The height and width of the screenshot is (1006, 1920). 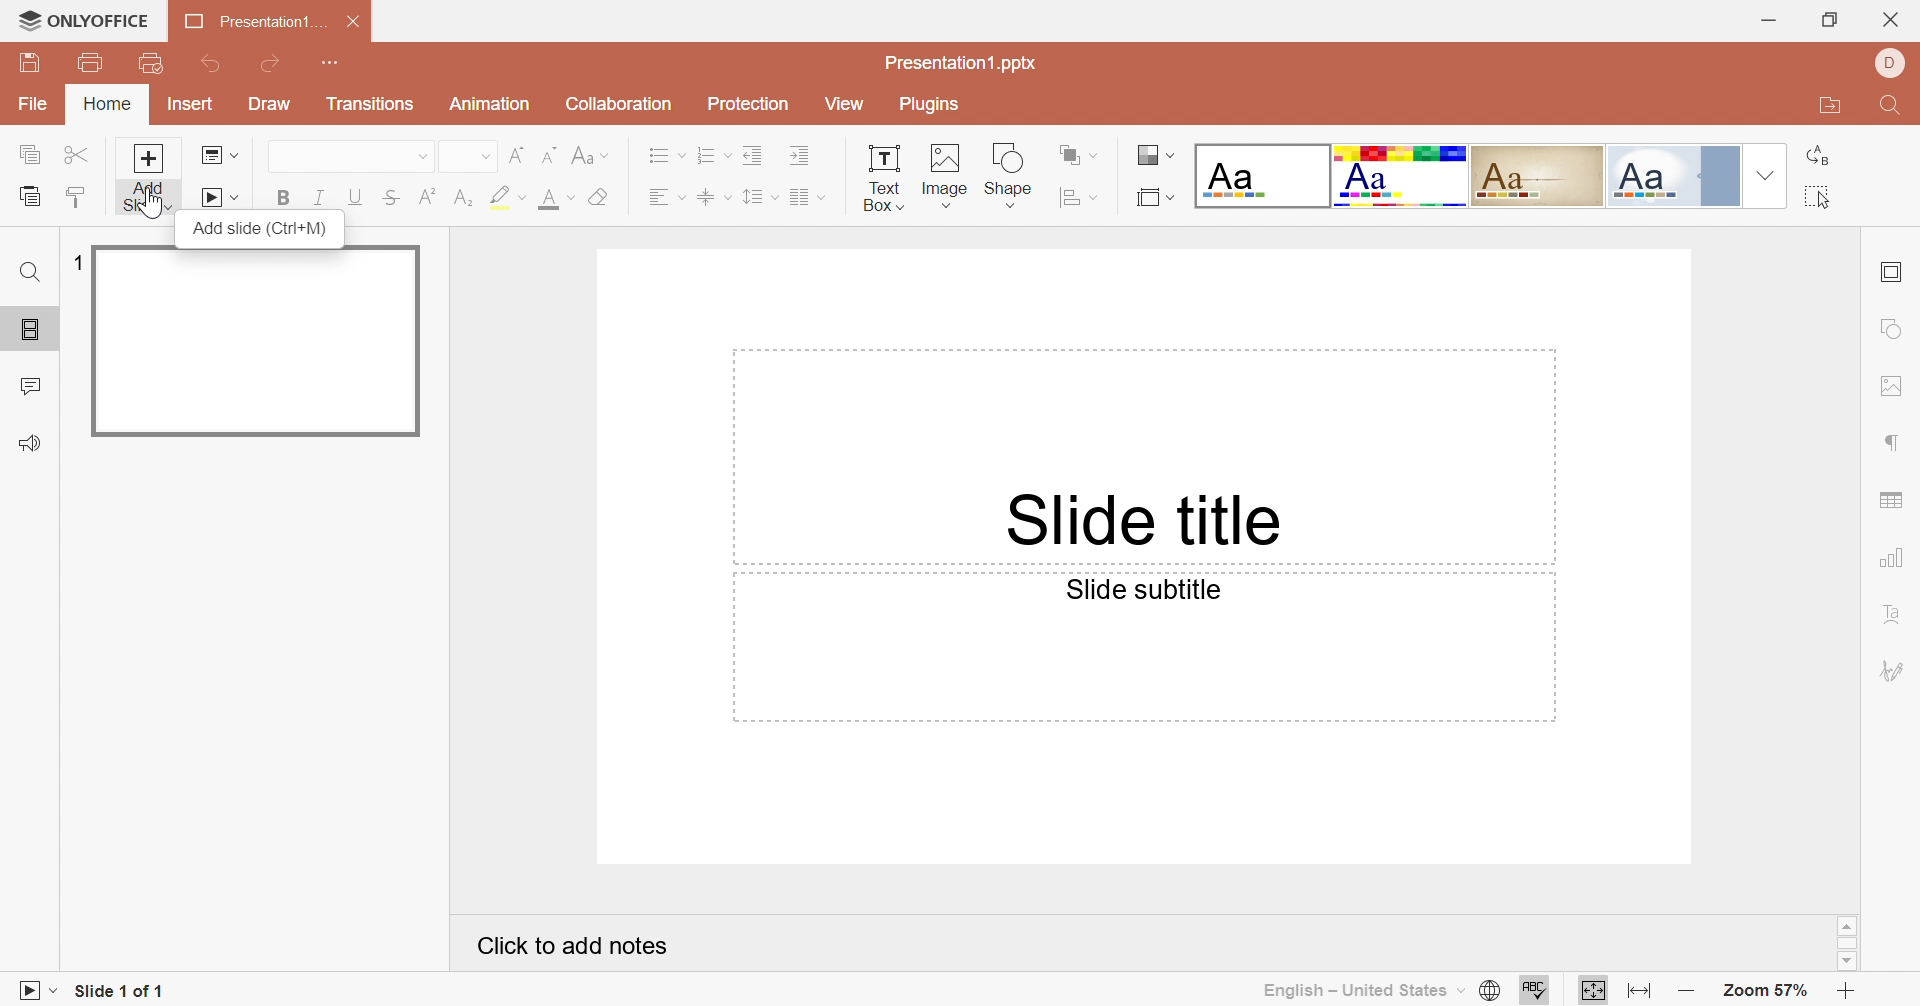 I want to click on Presentation1..., so click(x=256, y=22).